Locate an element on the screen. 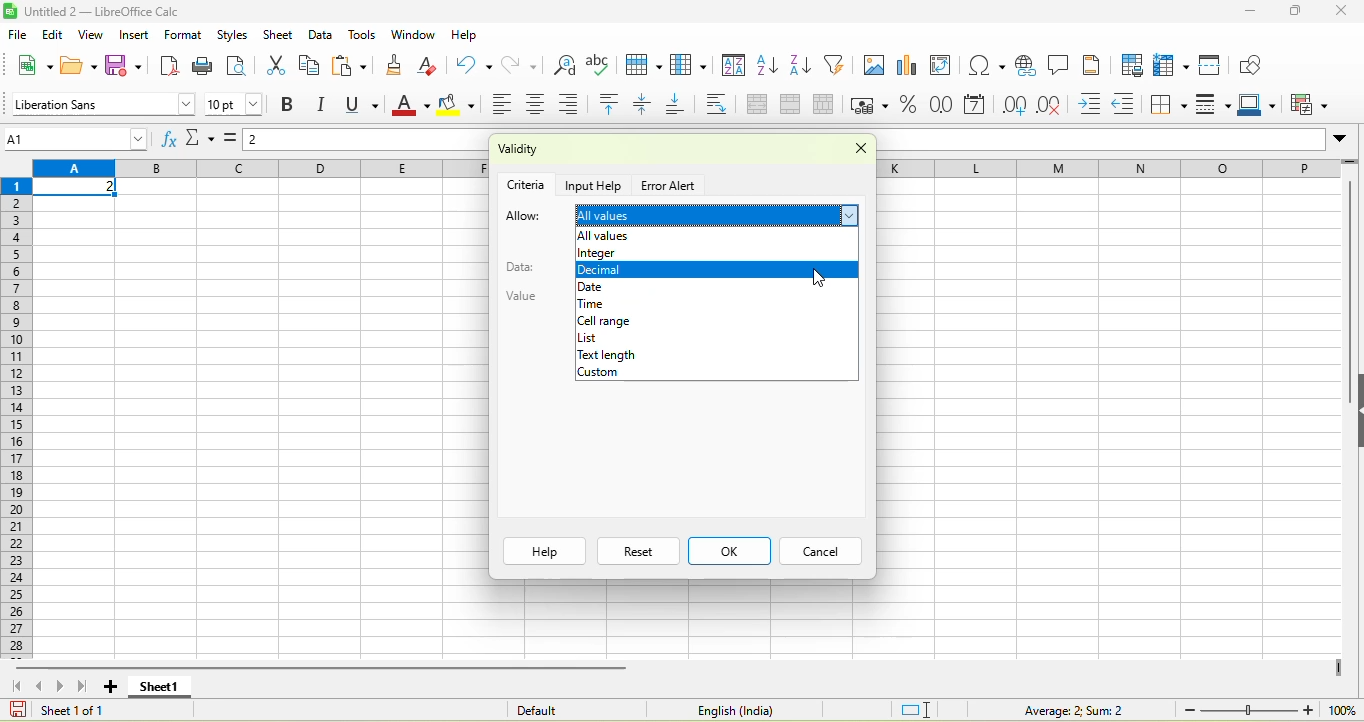 Image resolution: width=1364 pixels, height=722 pixels. tools is located at coordinates (362, 36).